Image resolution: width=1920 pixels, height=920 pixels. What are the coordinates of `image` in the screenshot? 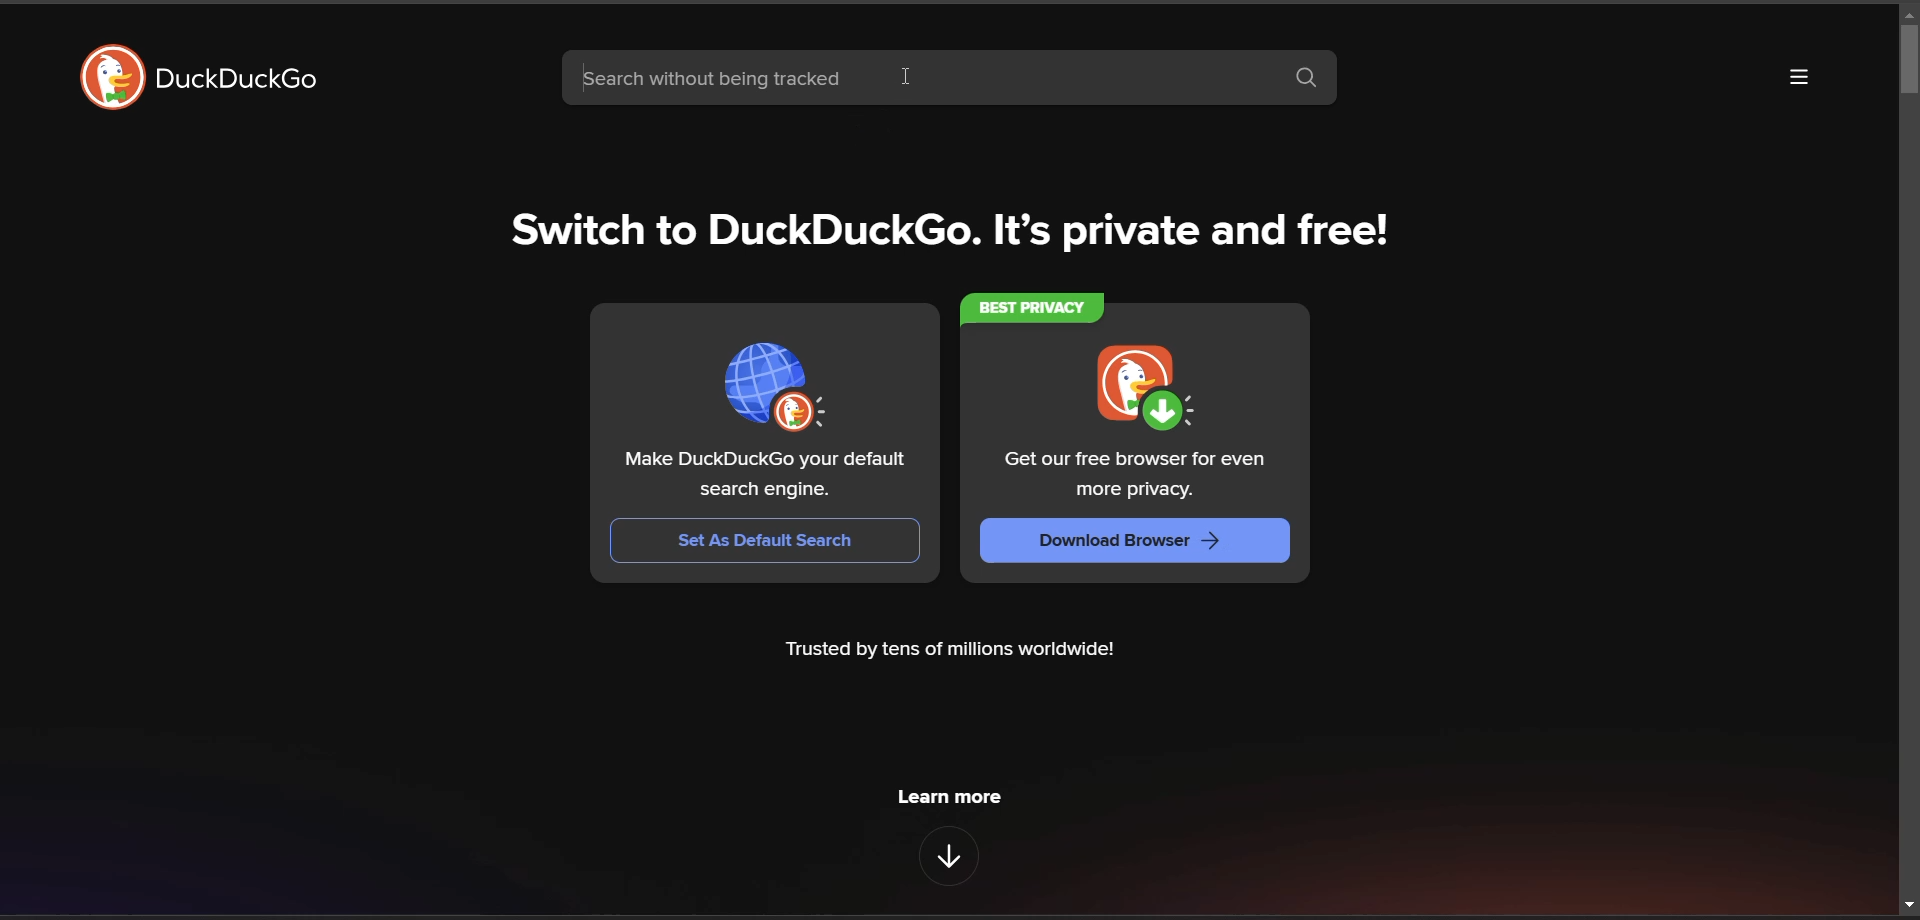 It's located at (1144, 389).